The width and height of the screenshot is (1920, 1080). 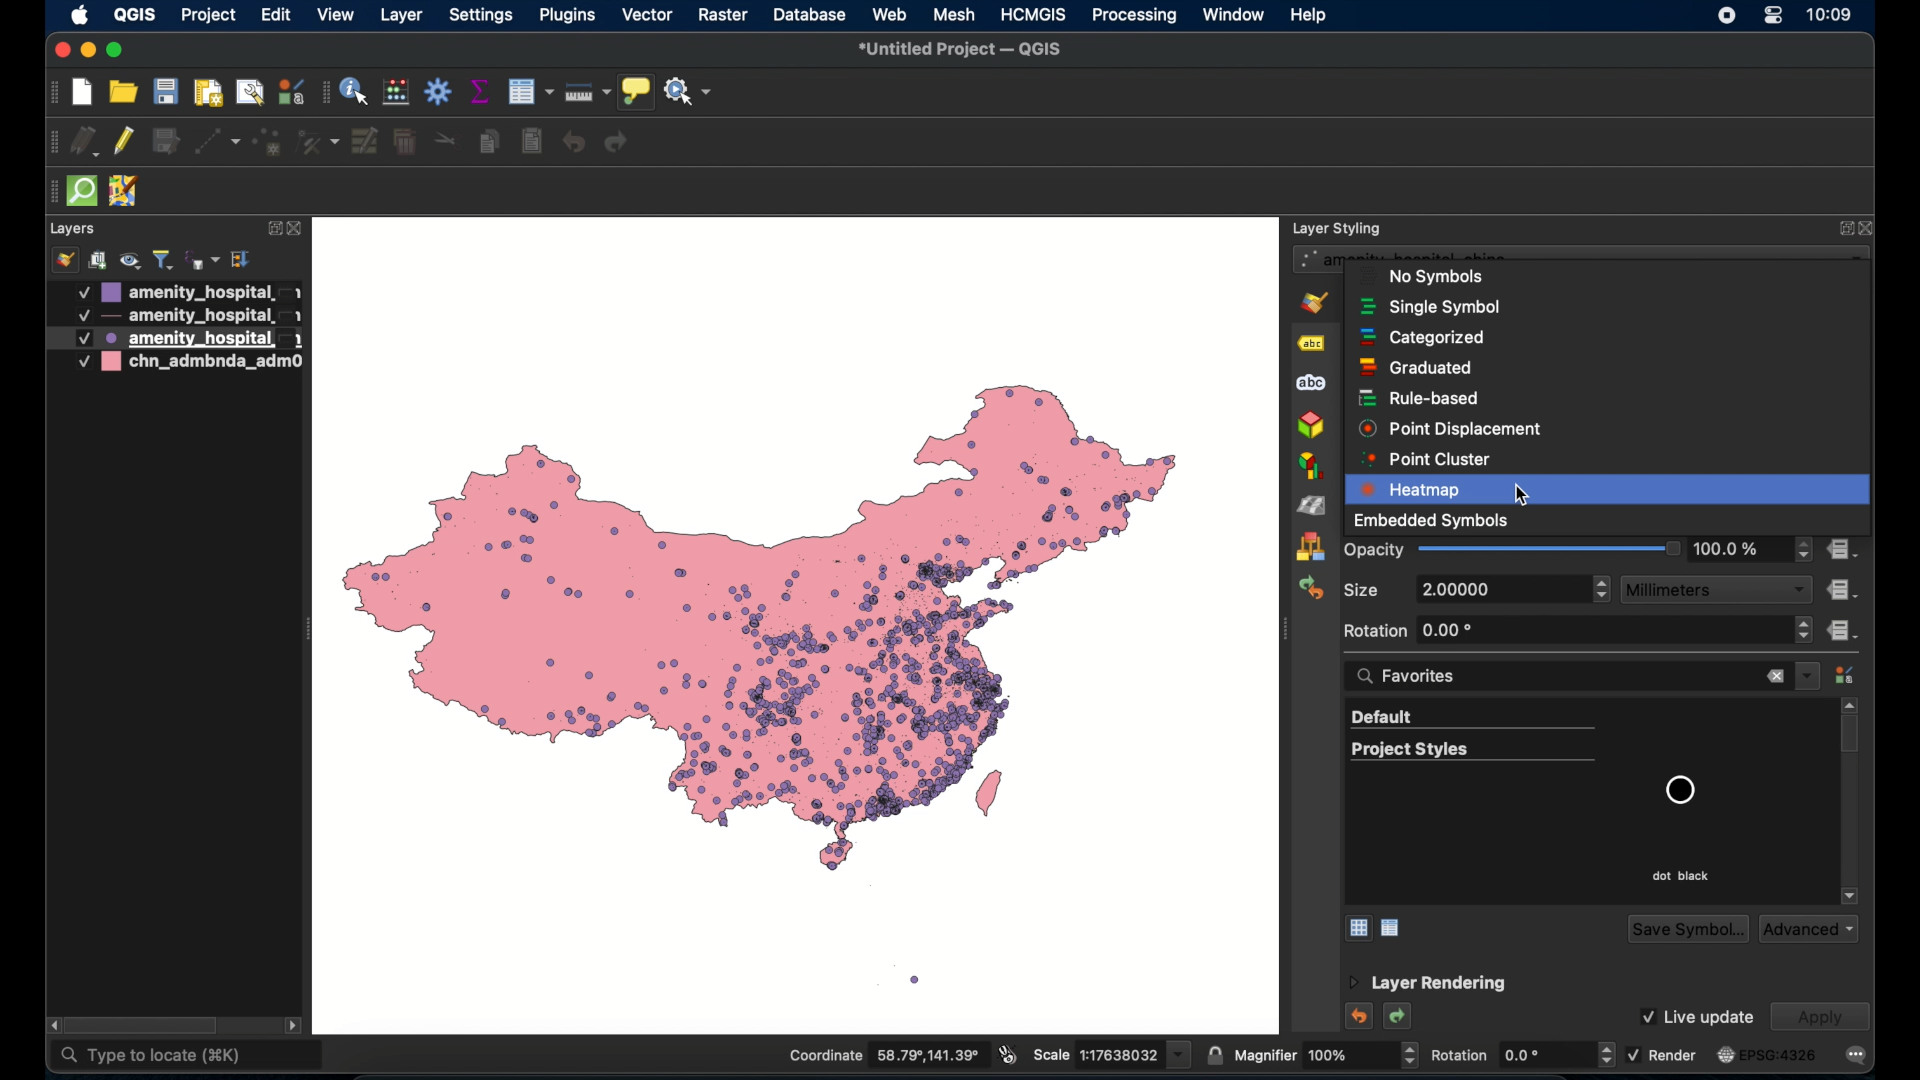 I want to click on close, so click(x=1867, y=226).